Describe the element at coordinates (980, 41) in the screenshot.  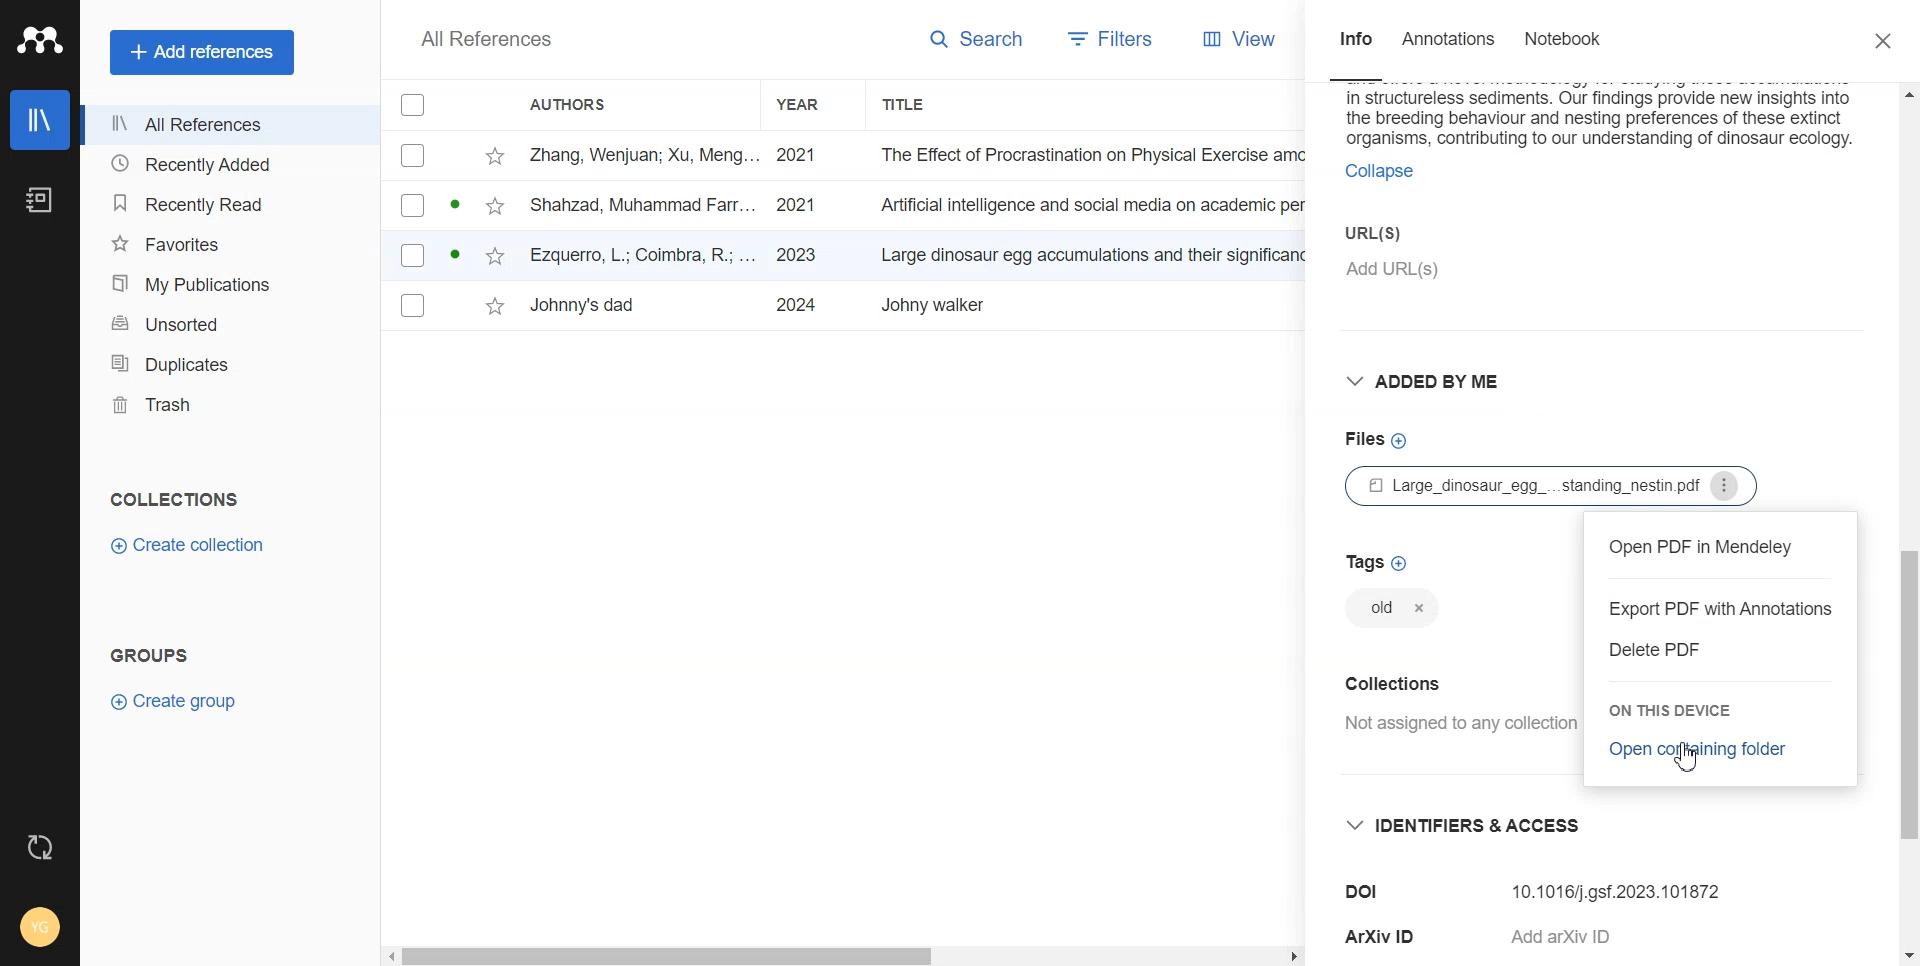
I see `Search` at that location.